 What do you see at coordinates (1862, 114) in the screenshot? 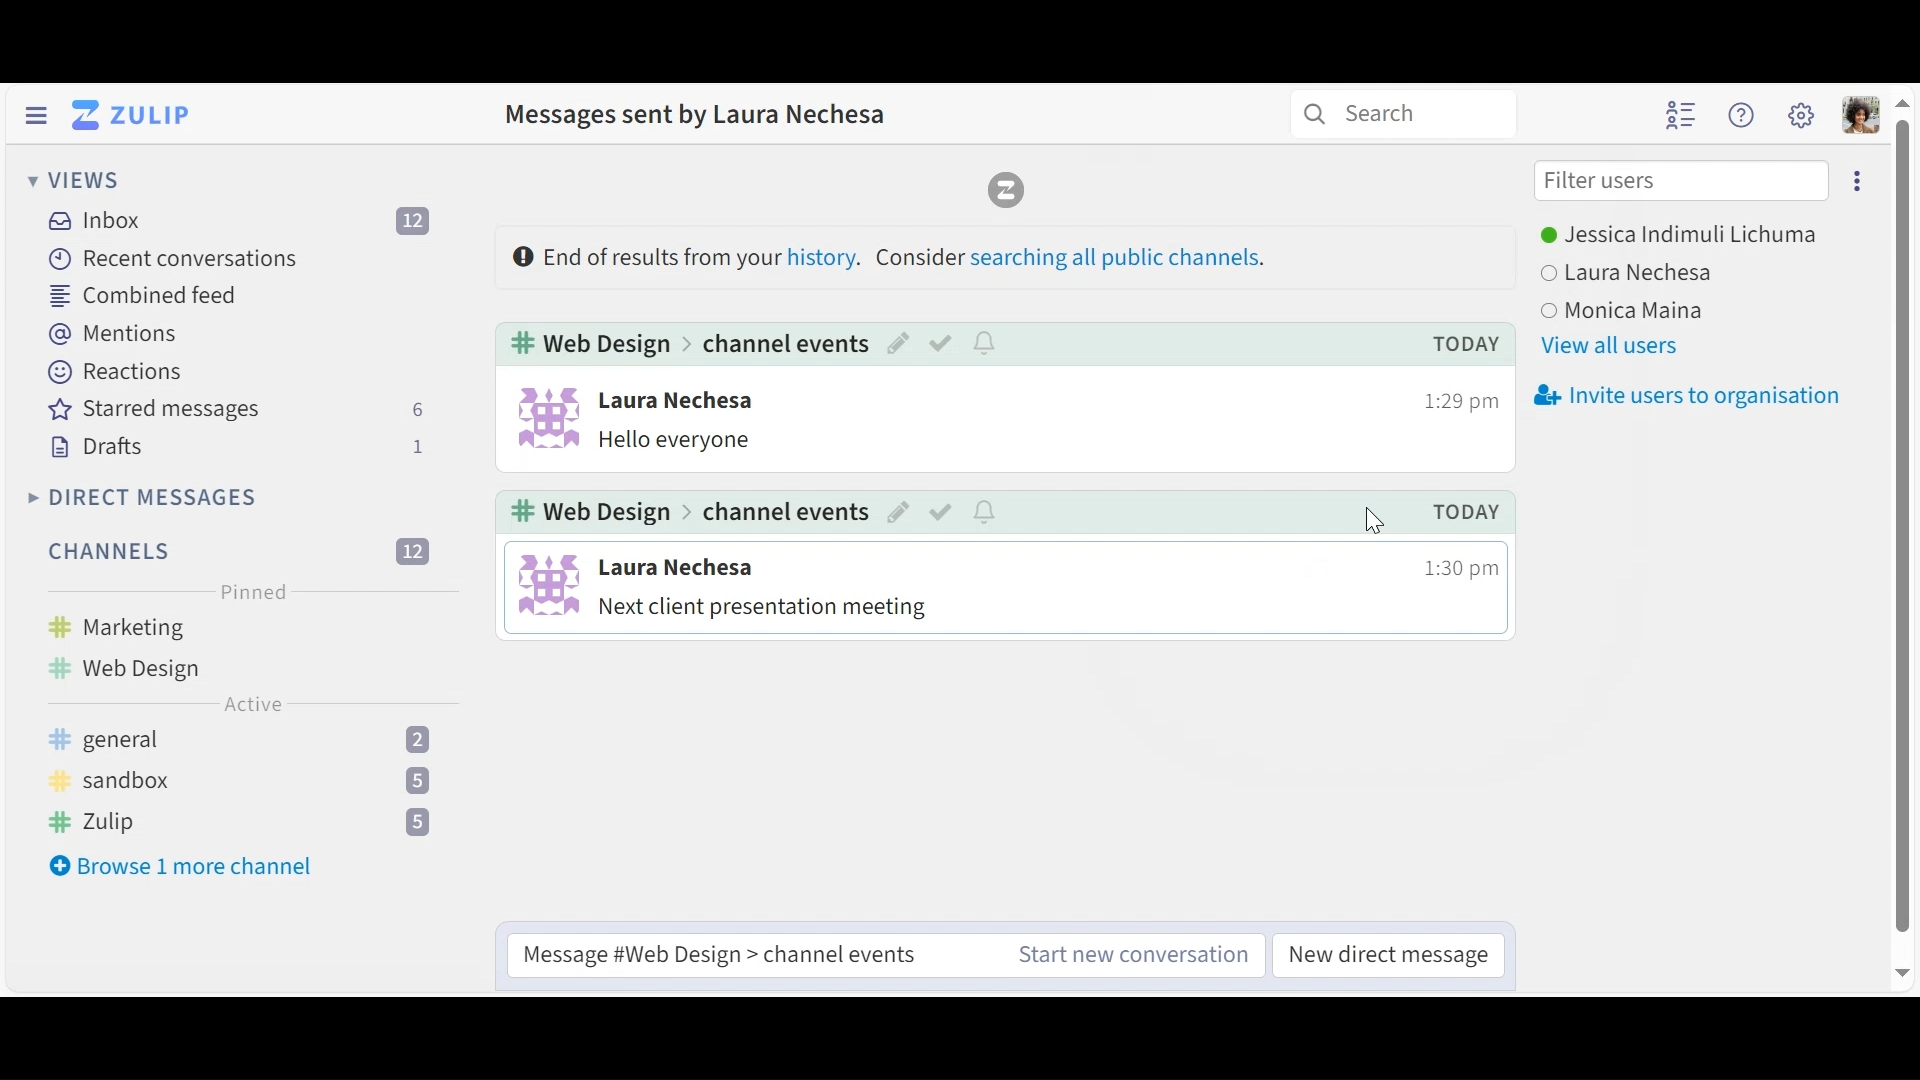
I see `Personal menu` at bounding box center [1862, 114].